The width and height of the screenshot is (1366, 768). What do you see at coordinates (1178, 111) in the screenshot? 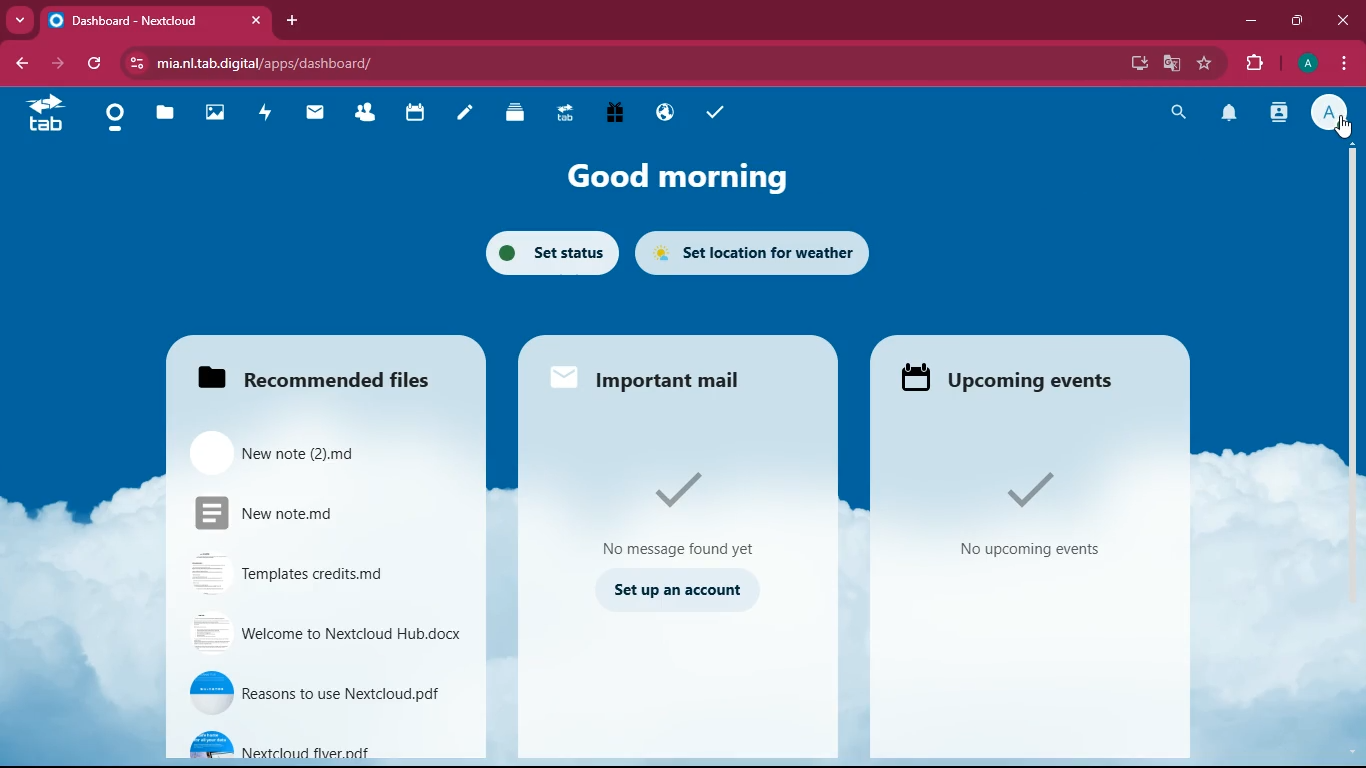
I see `search` at bounding box center [1178, 111].